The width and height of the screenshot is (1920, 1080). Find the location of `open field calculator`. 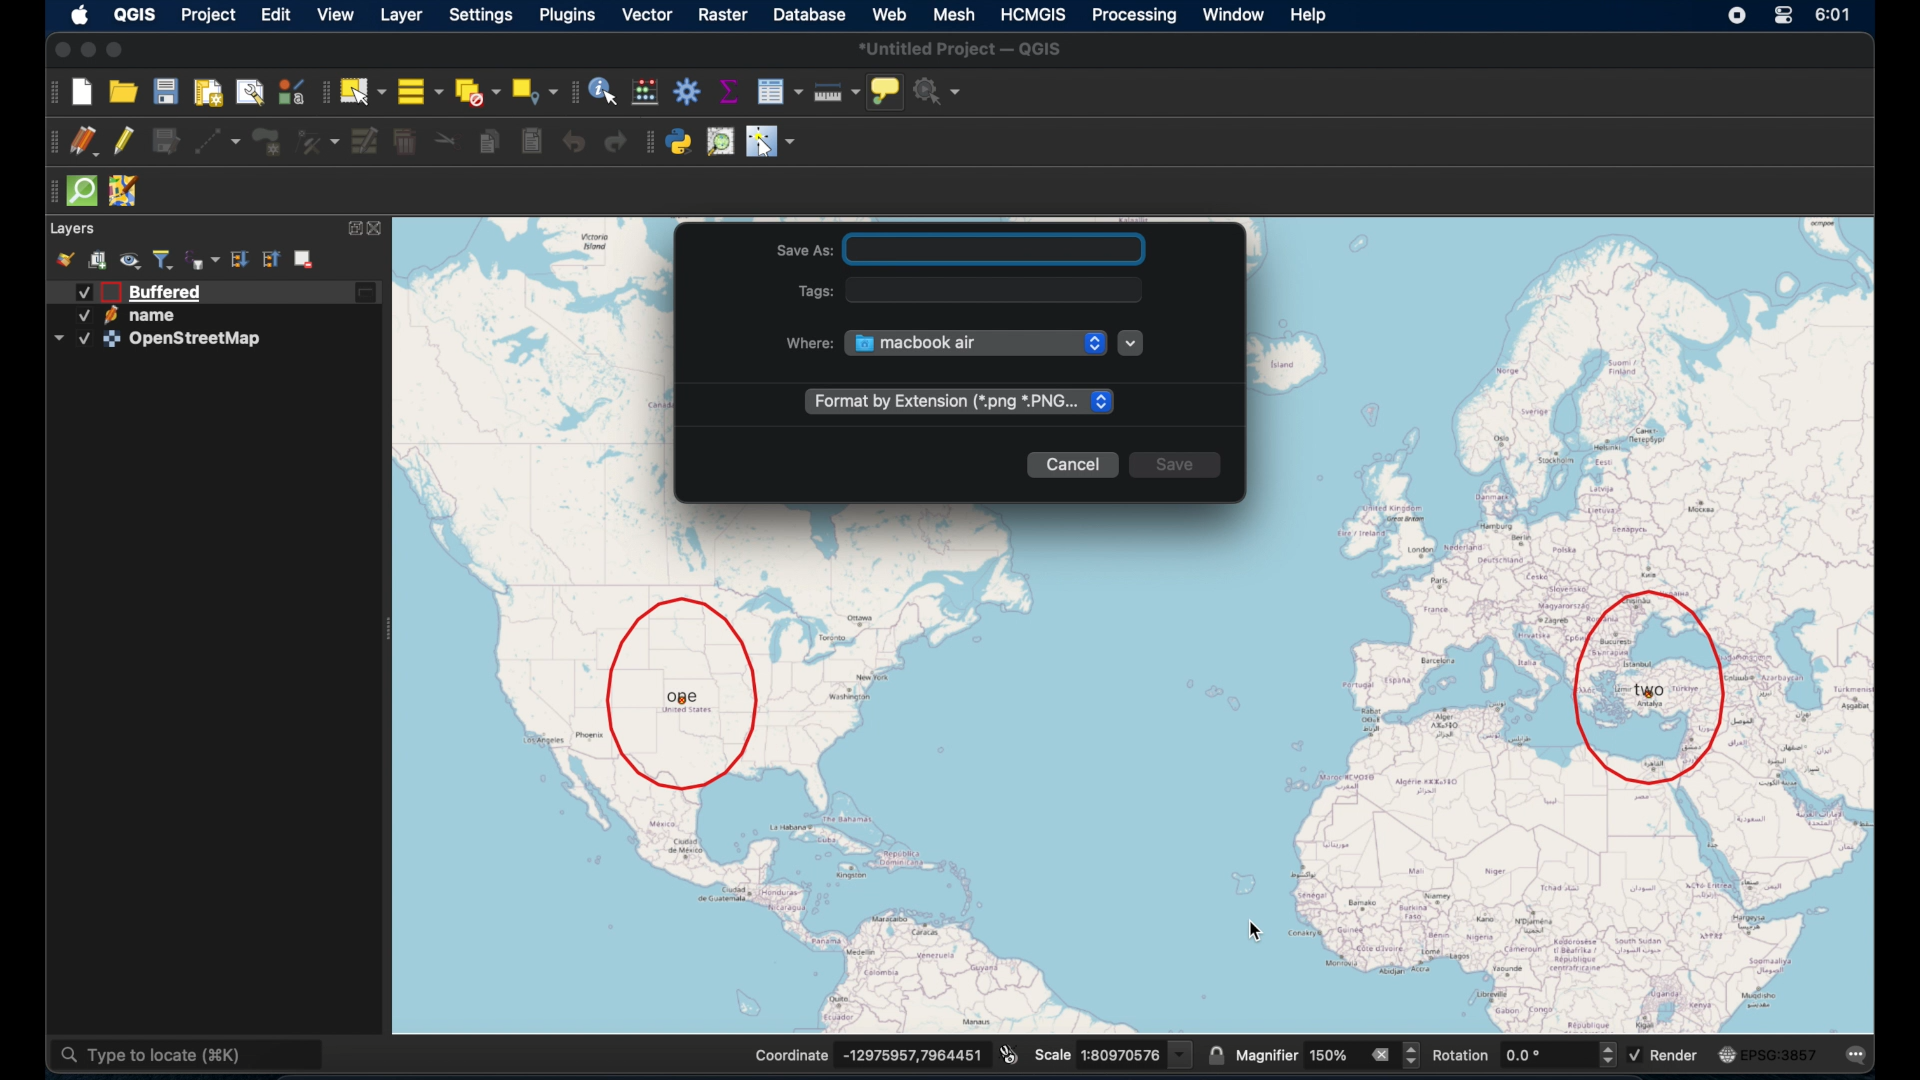

open field calculator is located at coordinates (647, 91).